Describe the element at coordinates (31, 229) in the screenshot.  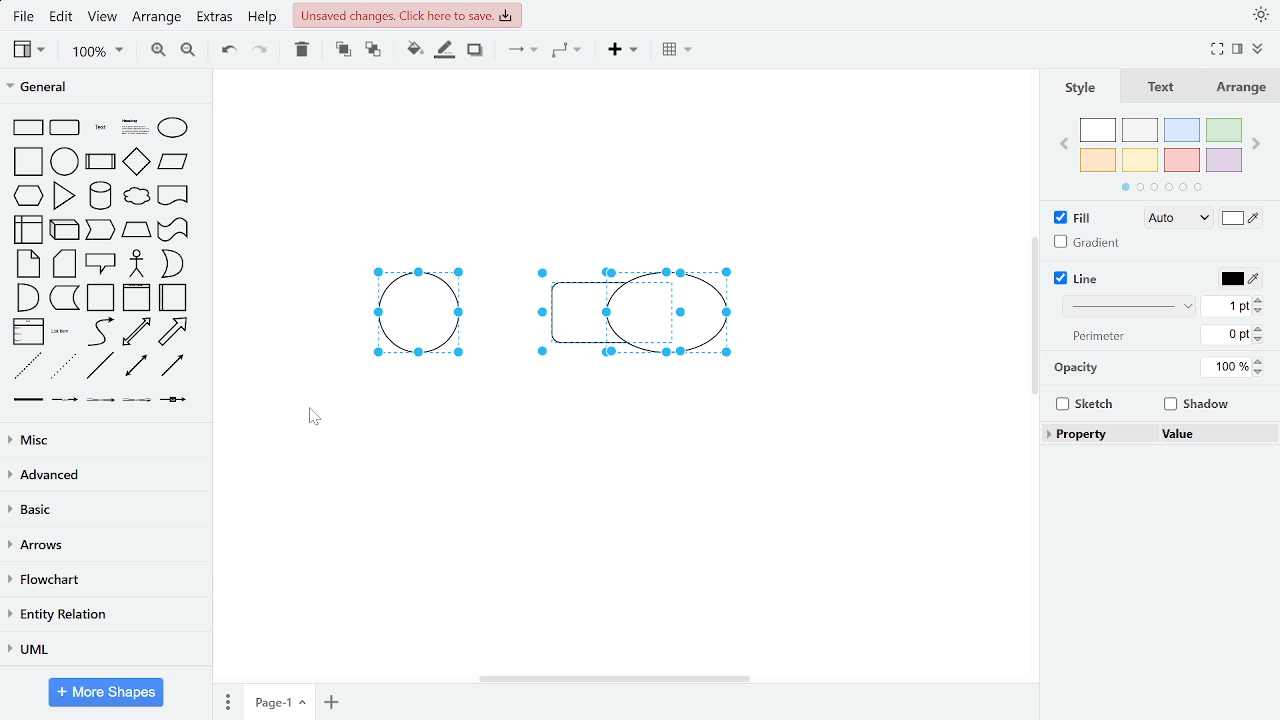
I see `internal storage` at that location.